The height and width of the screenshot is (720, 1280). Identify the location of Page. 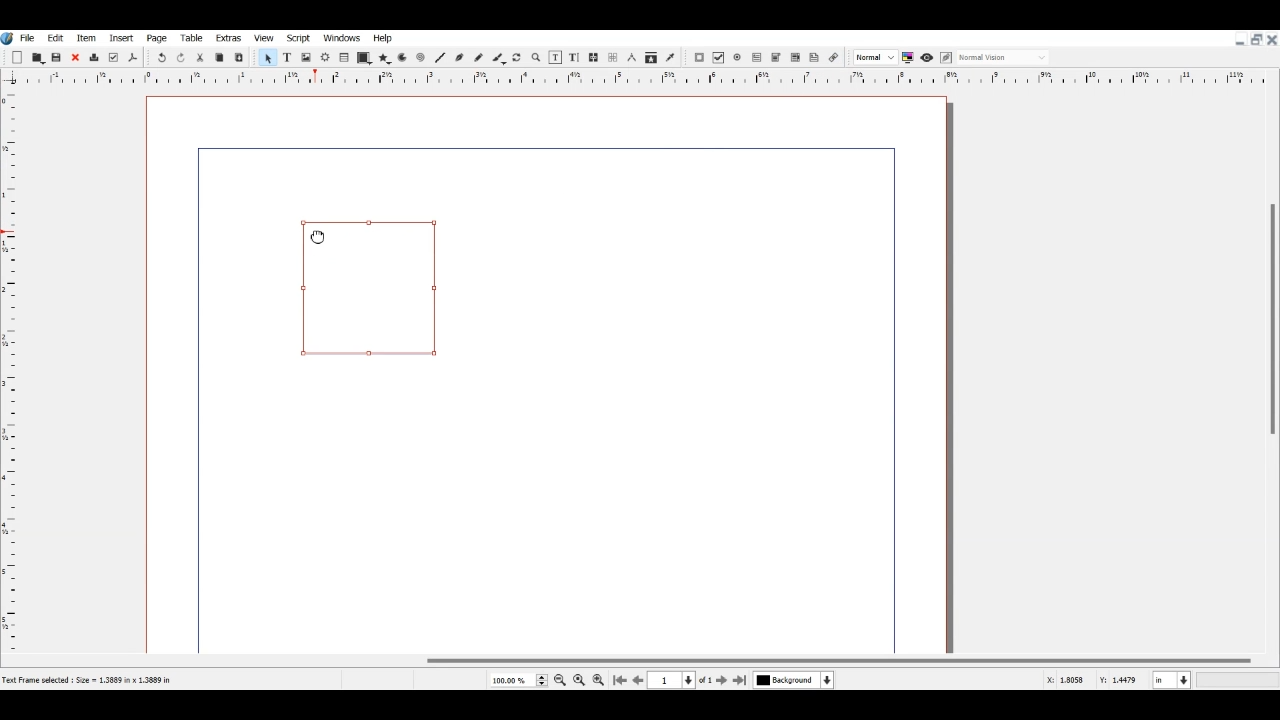
(157, 38).